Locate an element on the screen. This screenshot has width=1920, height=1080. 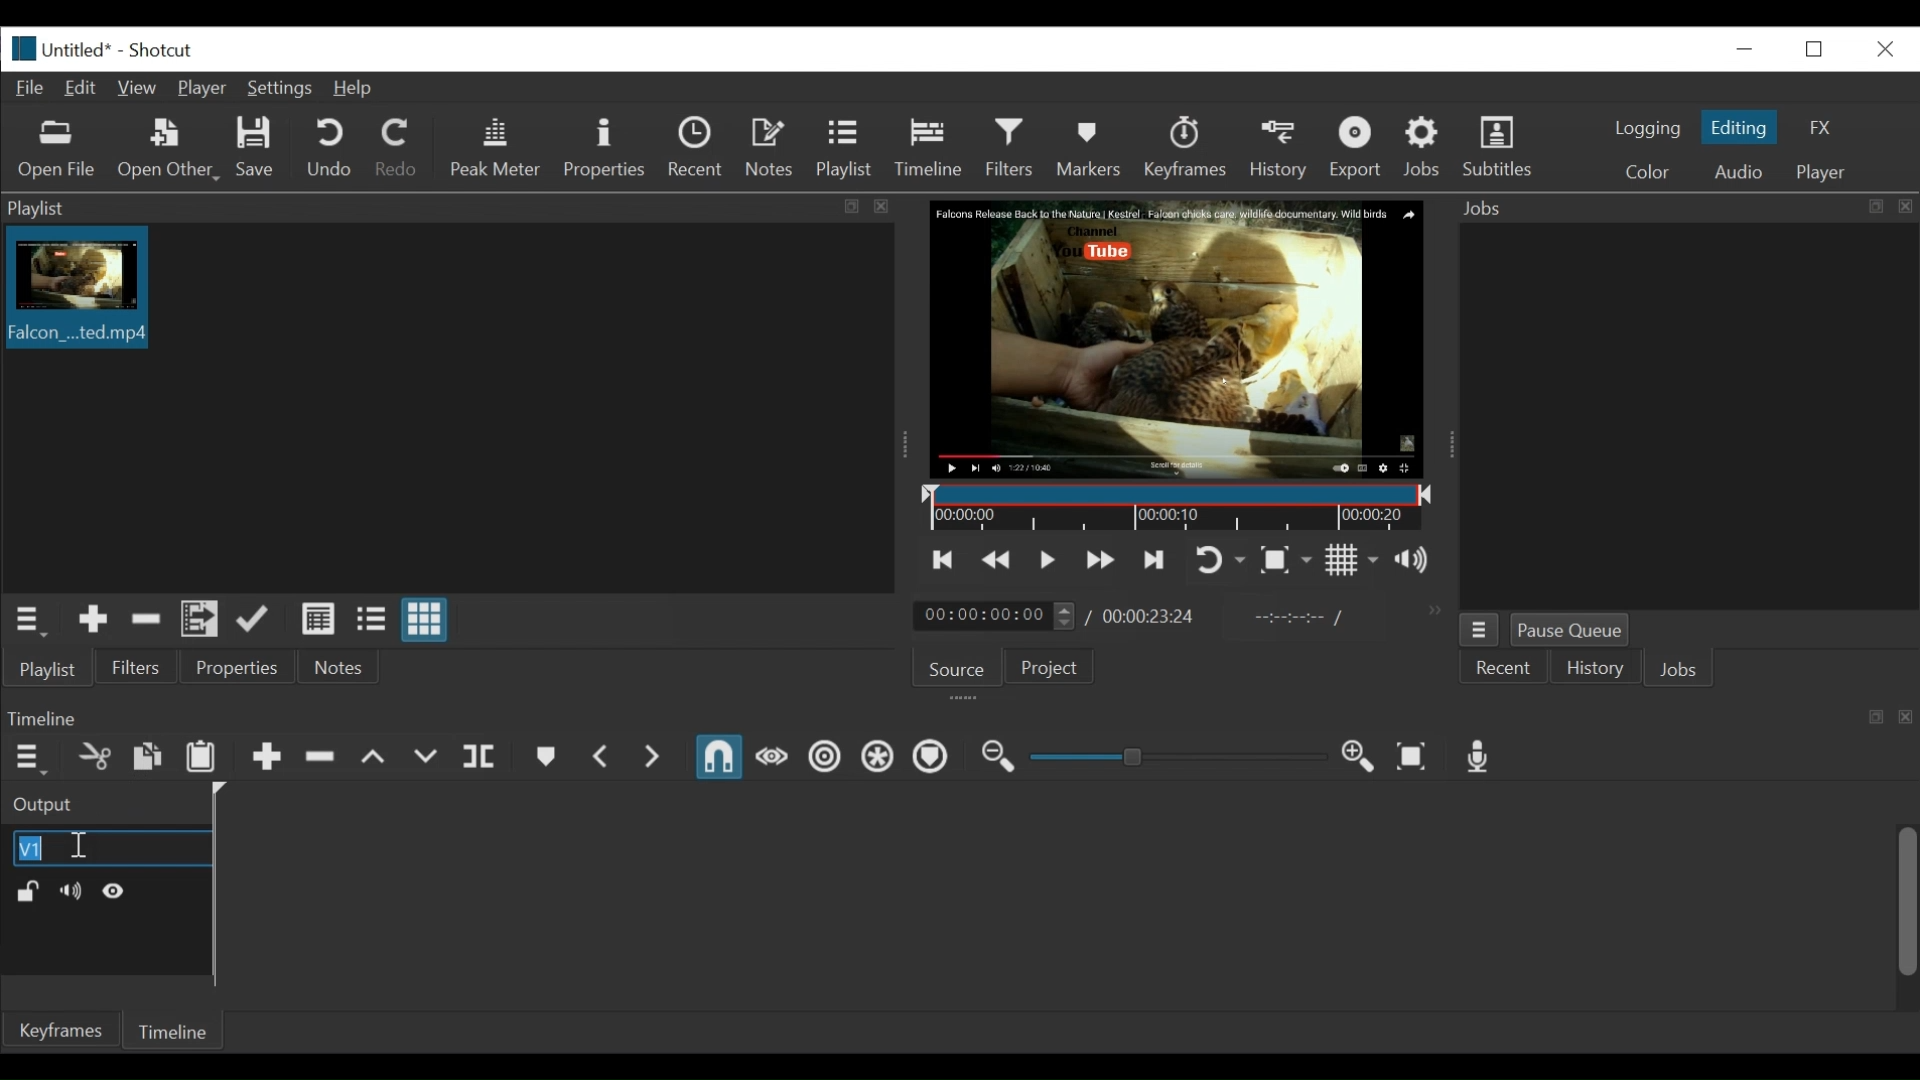
Settings is located at coordinates (279, 87).